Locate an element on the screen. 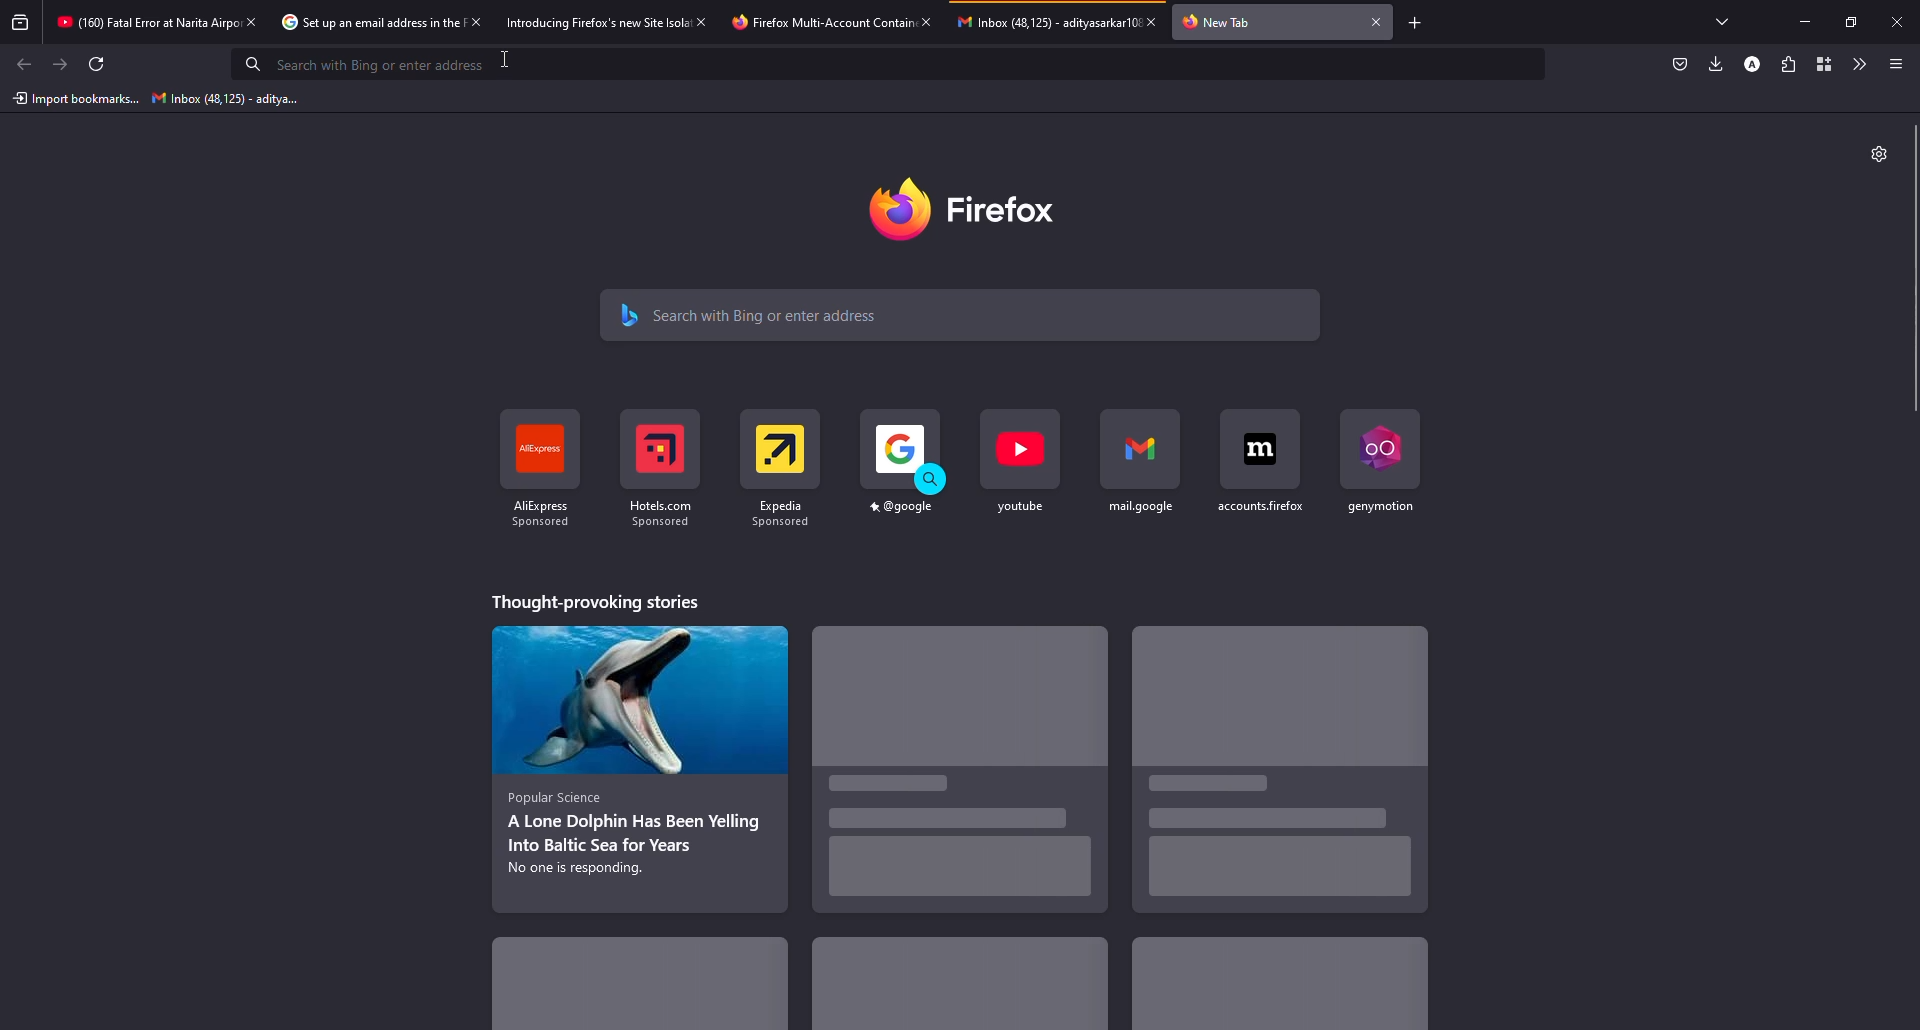 The image size is (1920, 1030). stories is located at coordinates (1284, 772).